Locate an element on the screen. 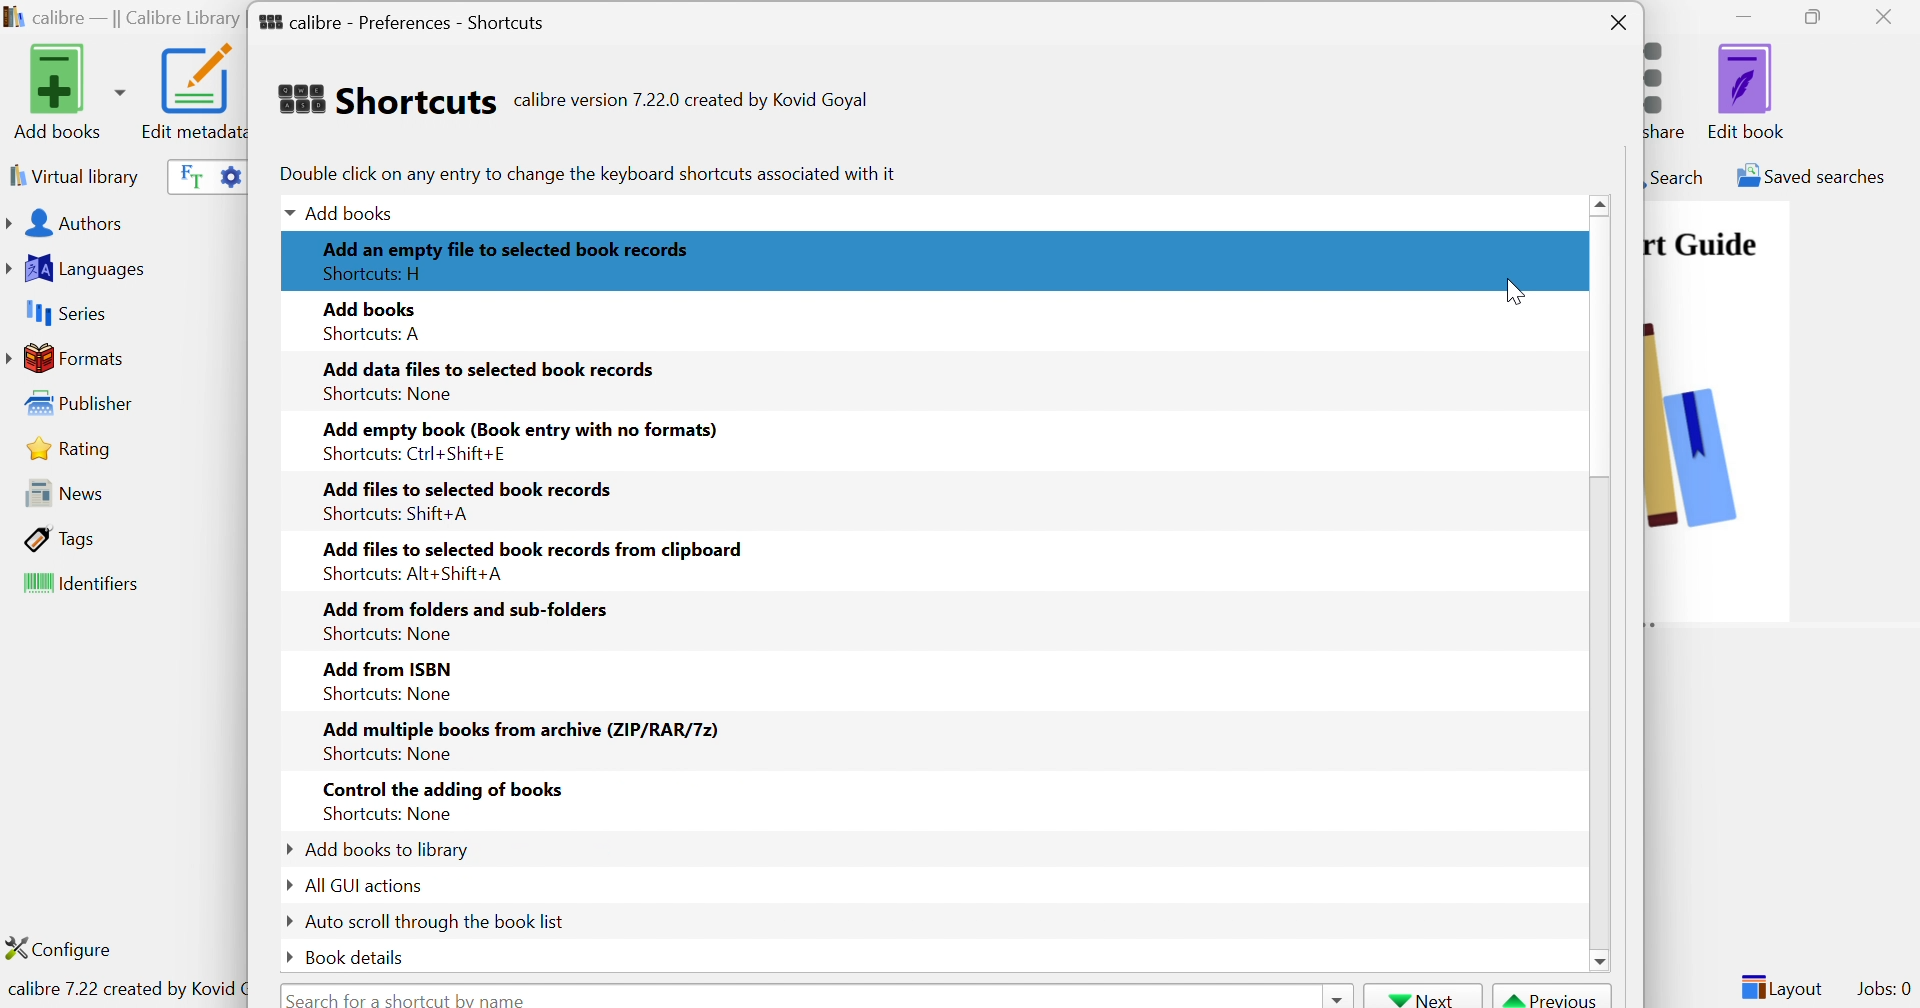  Advanced search is located at coordinates (229, 174).